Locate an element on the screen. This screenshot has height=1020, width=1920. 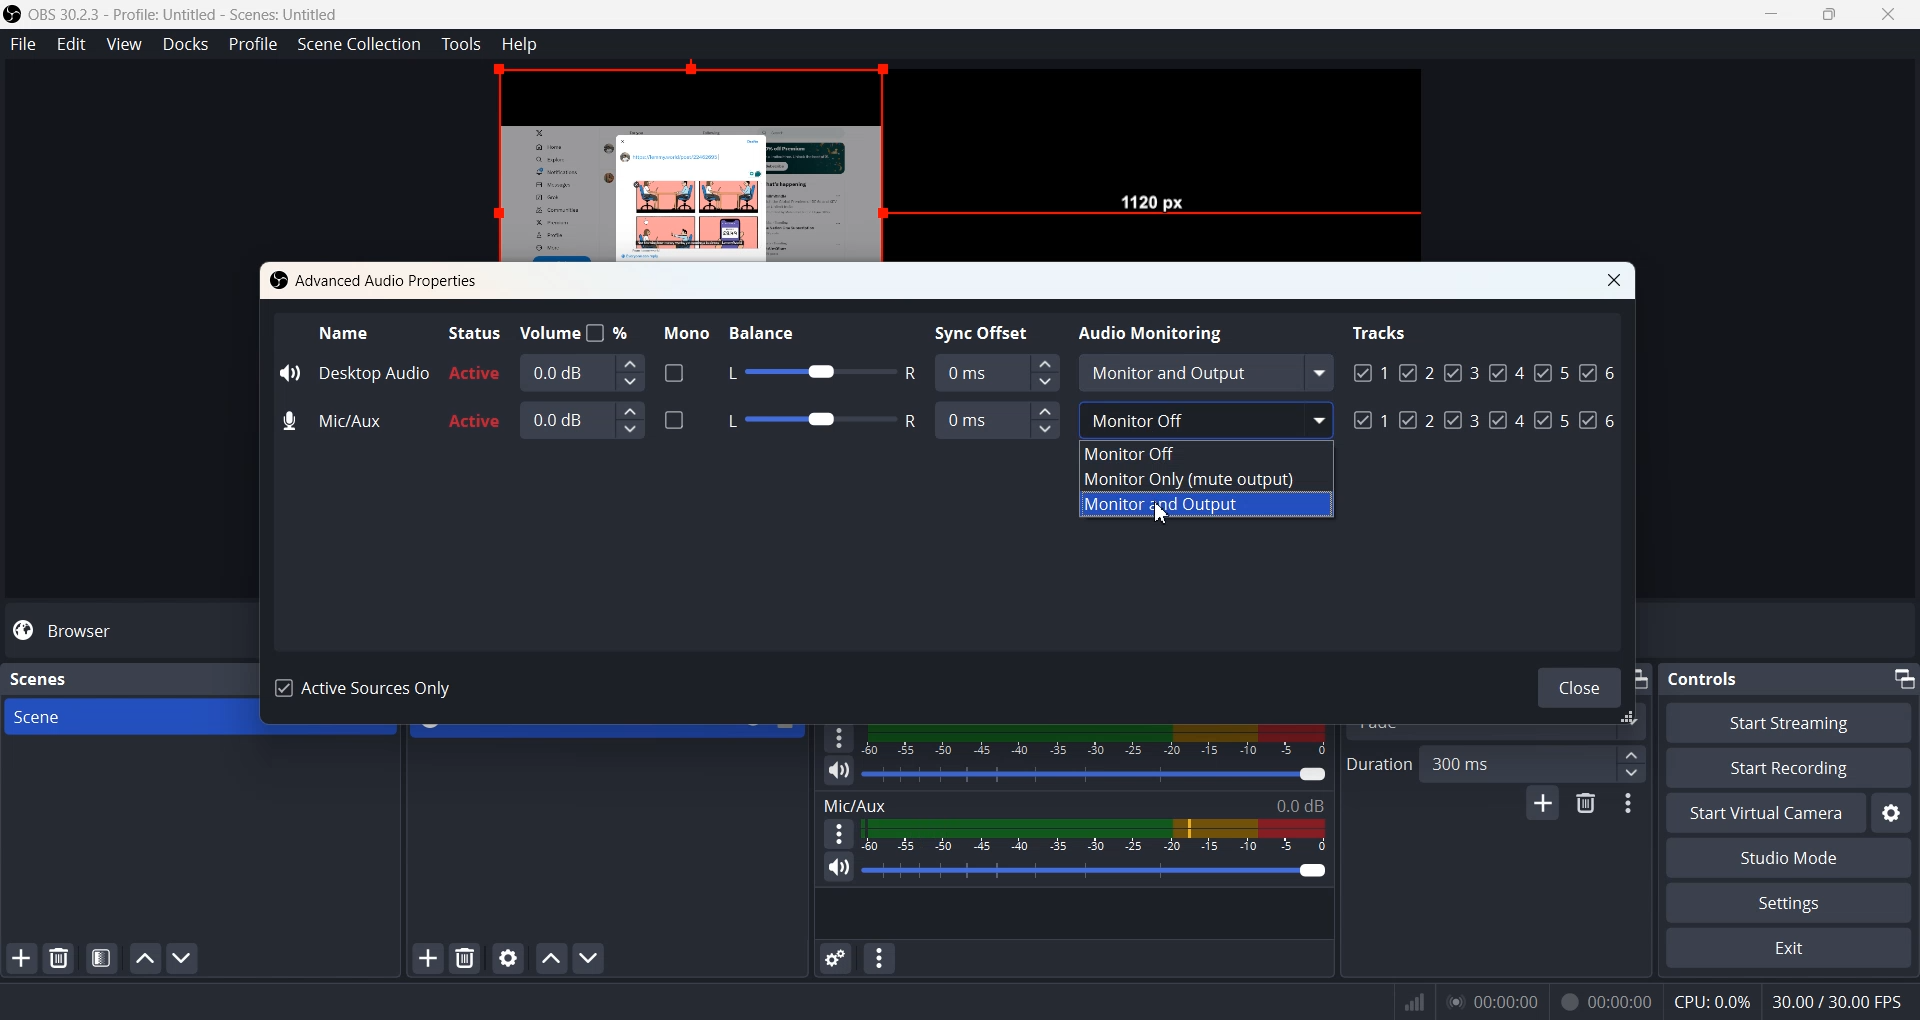
Move scene Down is located at coordinates (184, 959).